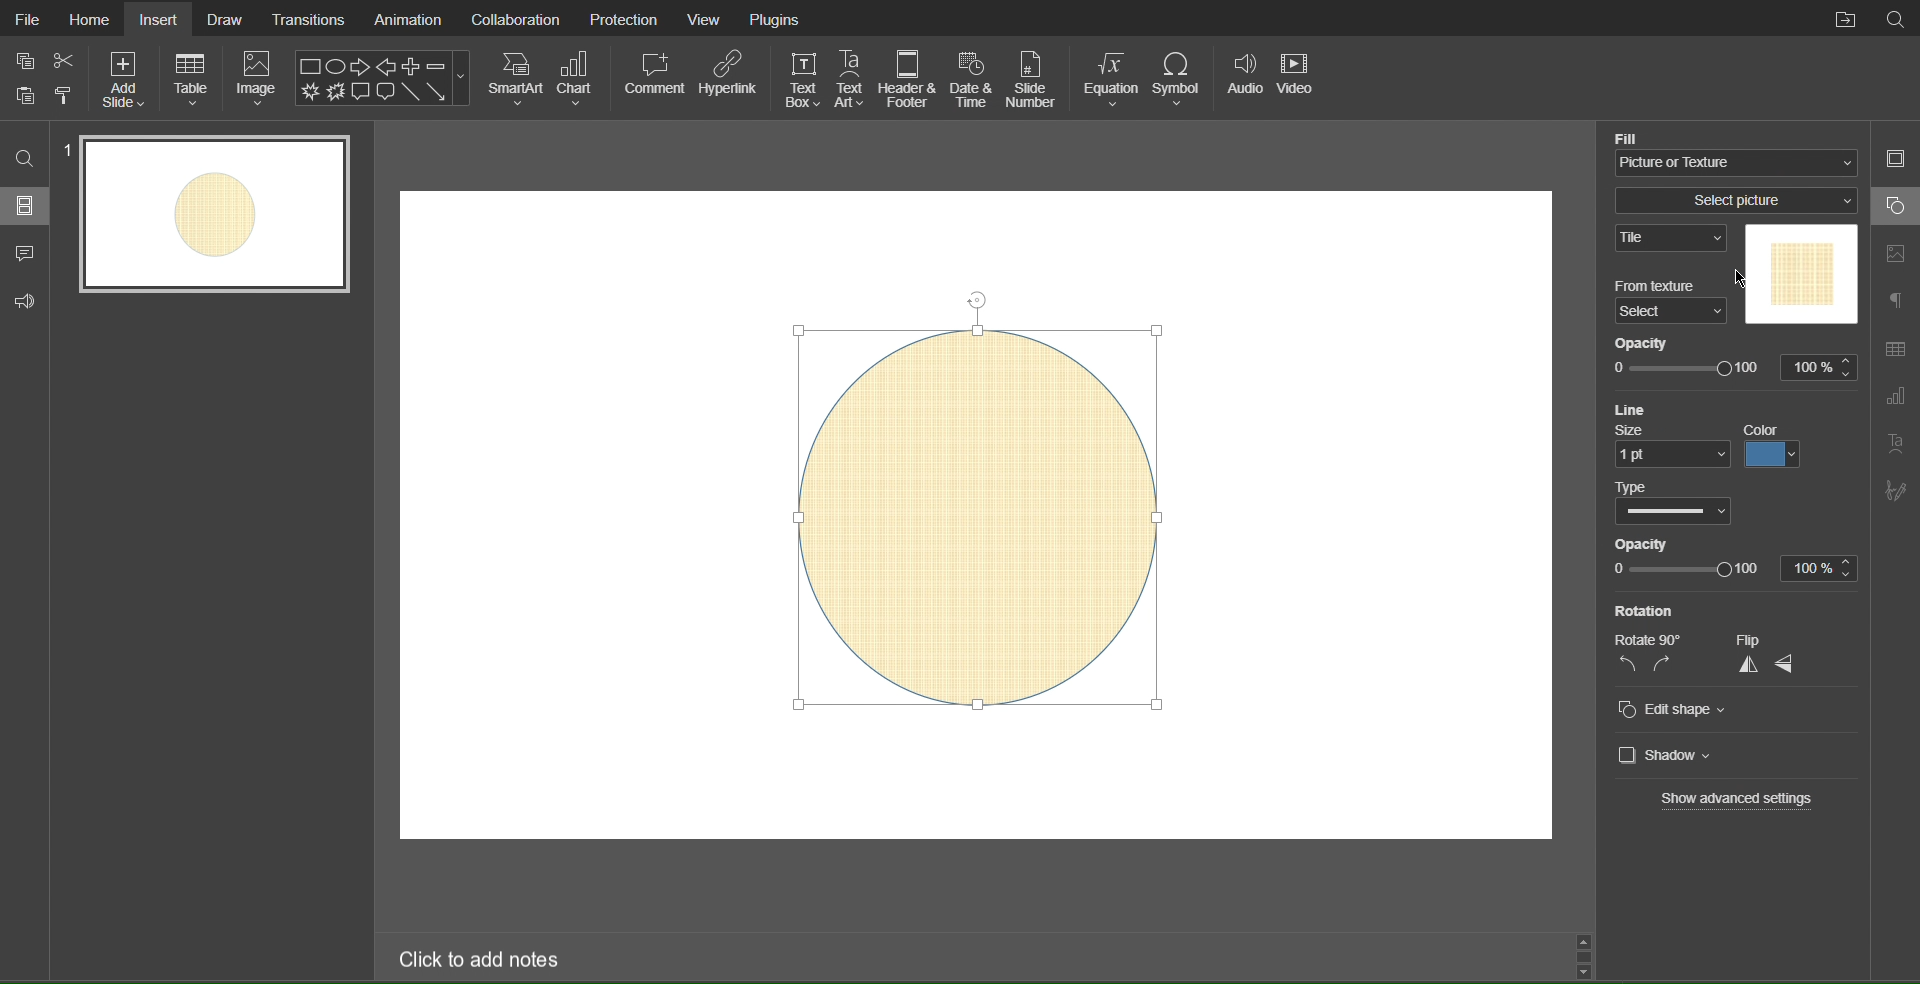  I want to click on Show advanced settings, so click(1727, 801).